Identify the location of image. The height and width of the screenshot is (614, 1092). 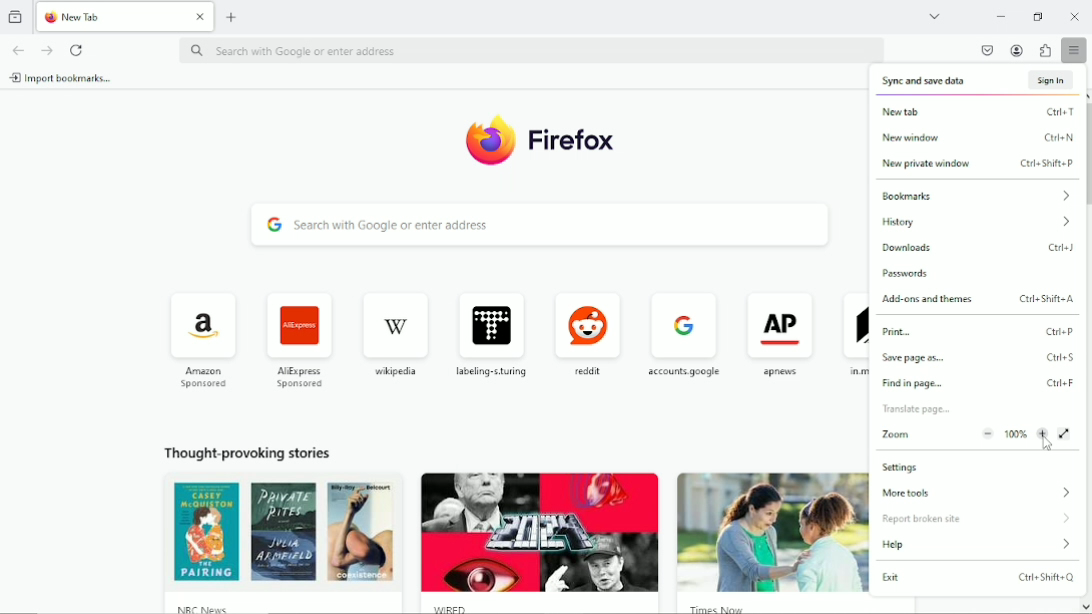
(767, 529).